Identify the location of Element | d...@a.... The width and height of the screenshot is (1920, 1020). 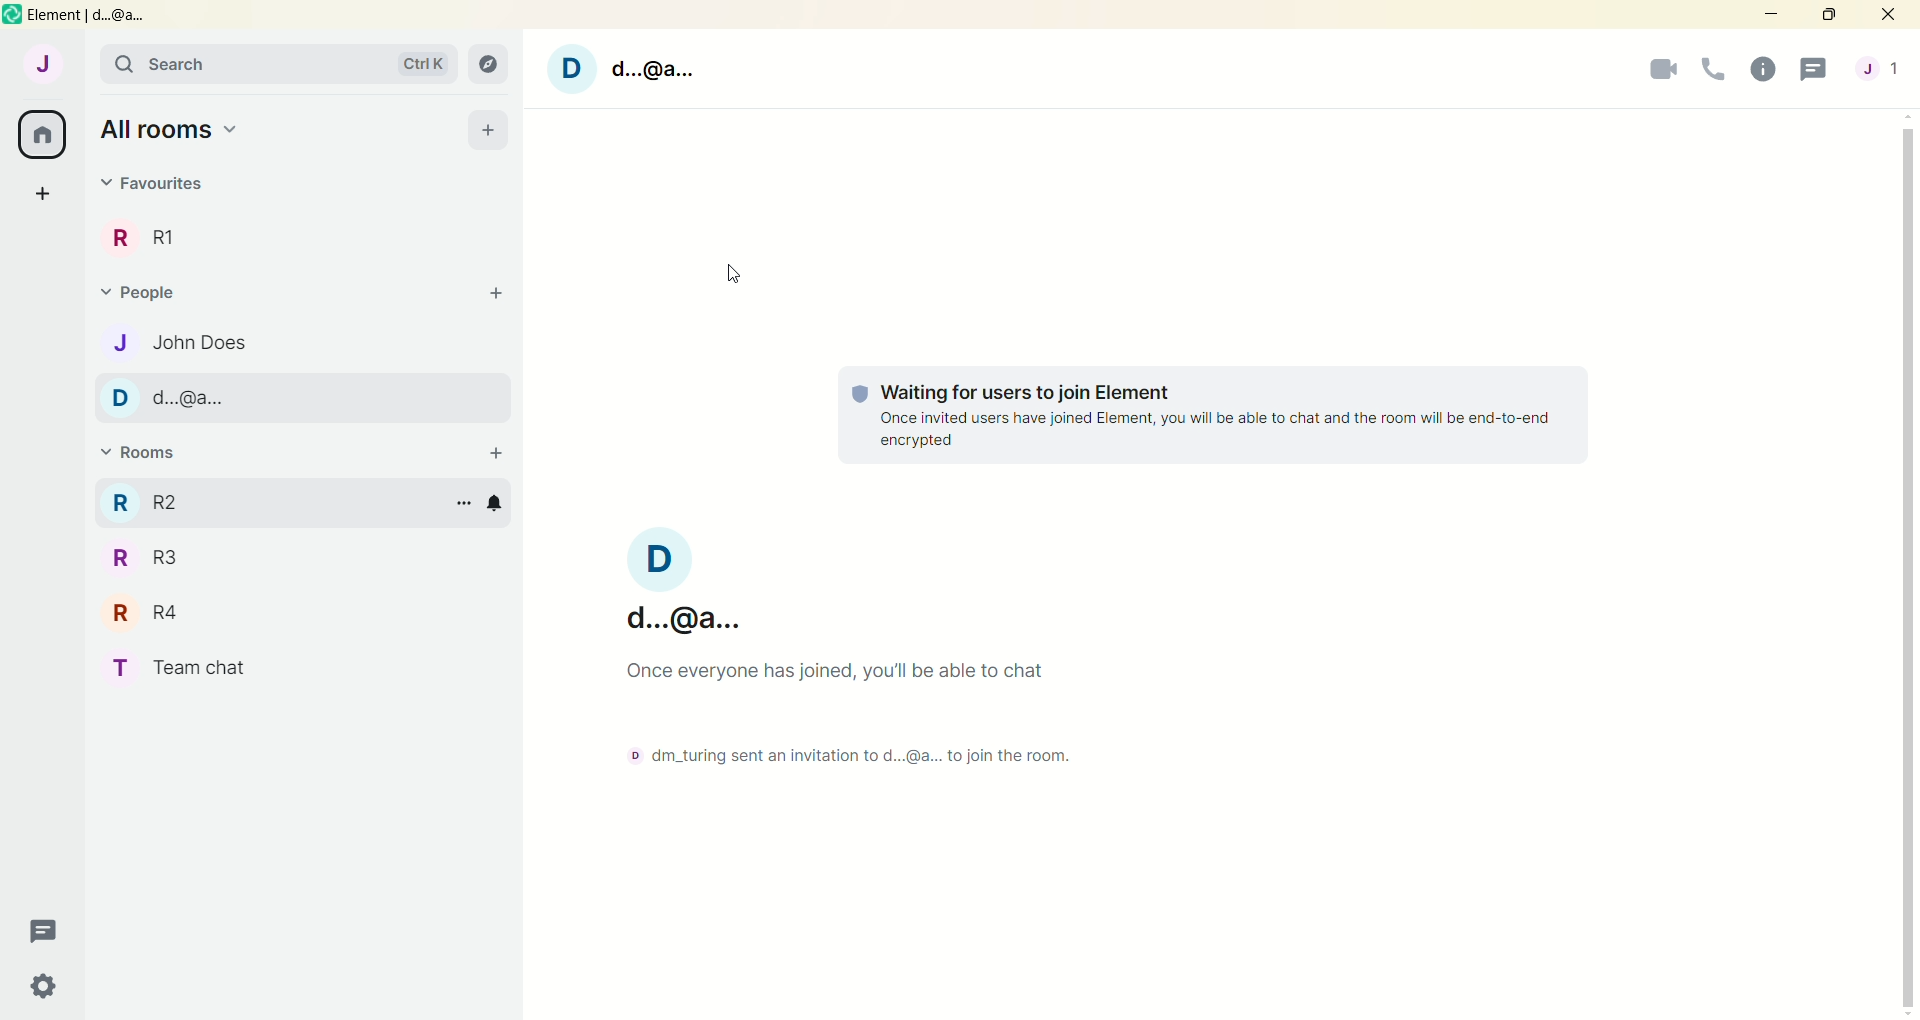
(83, 17).